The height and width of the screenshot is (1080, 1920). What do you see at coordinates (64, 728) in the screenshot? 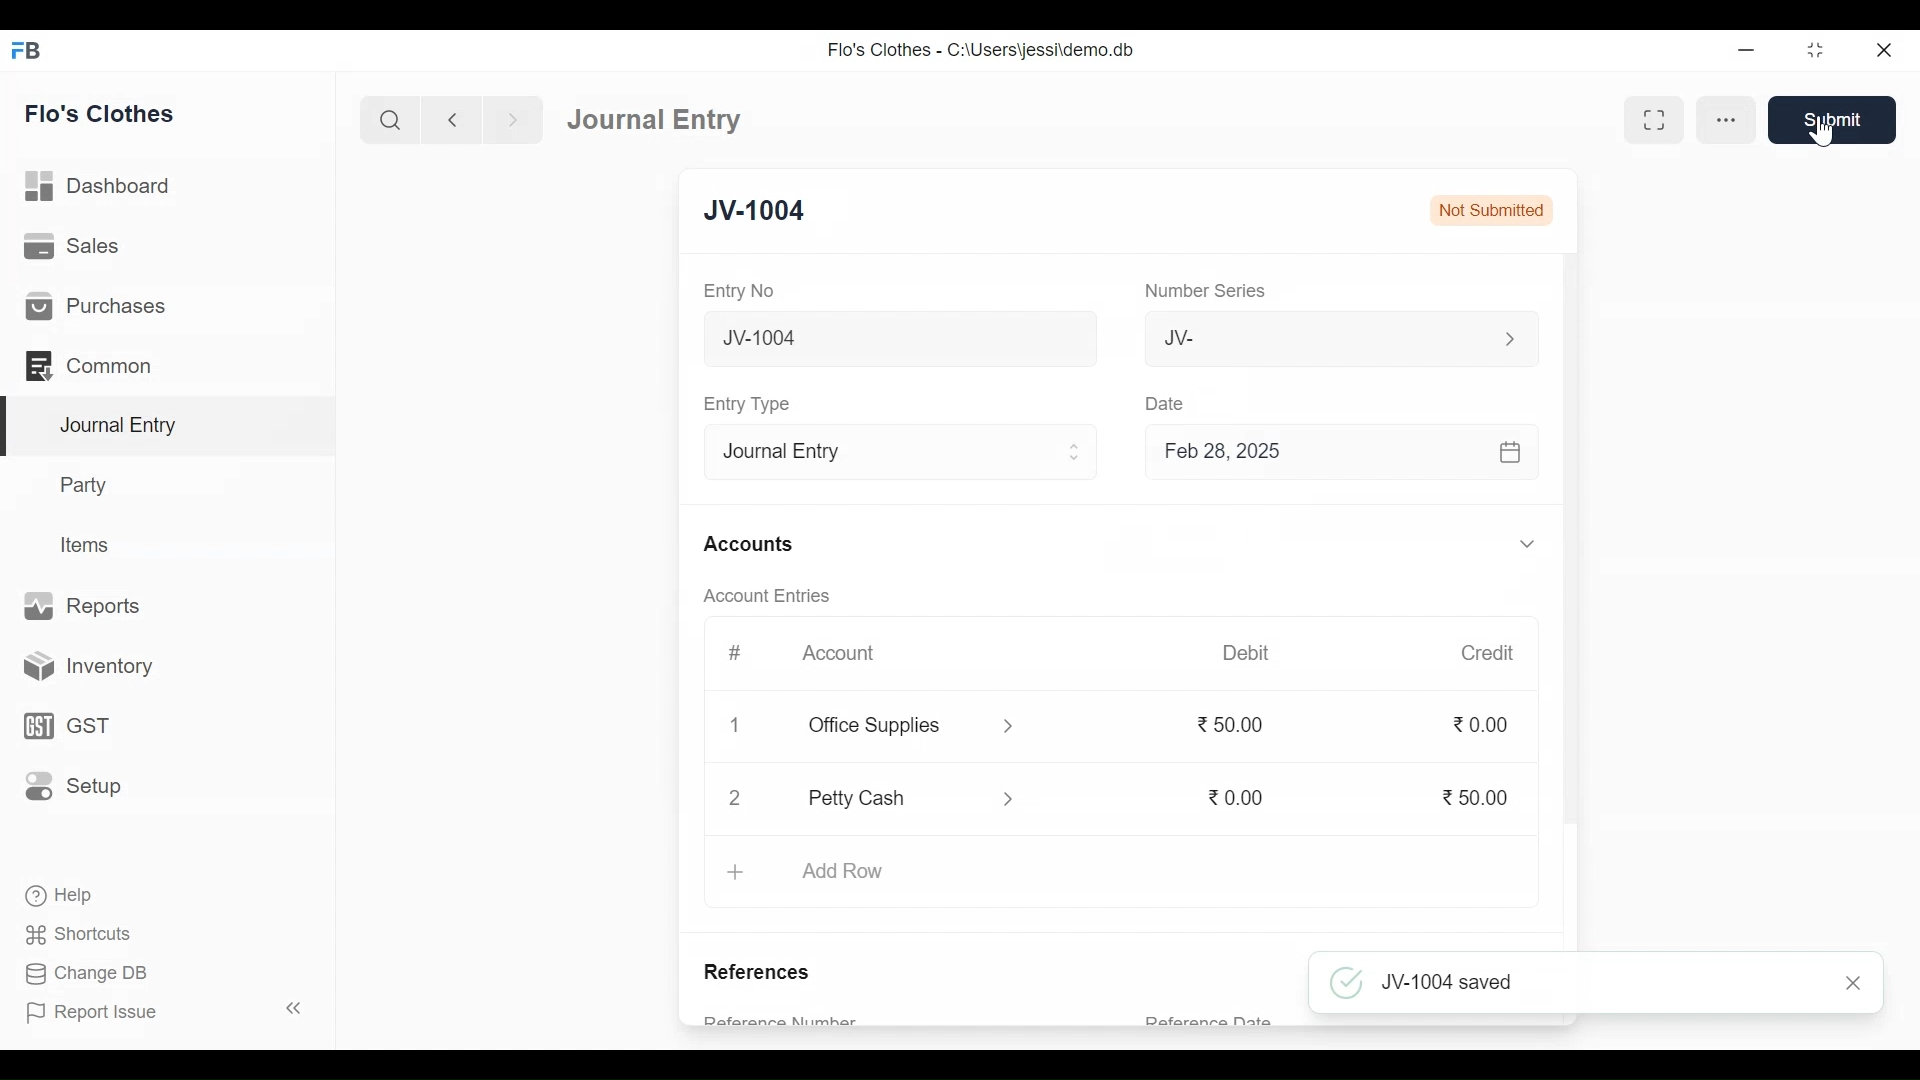
I see `GST` at bounding box center [64, 728].